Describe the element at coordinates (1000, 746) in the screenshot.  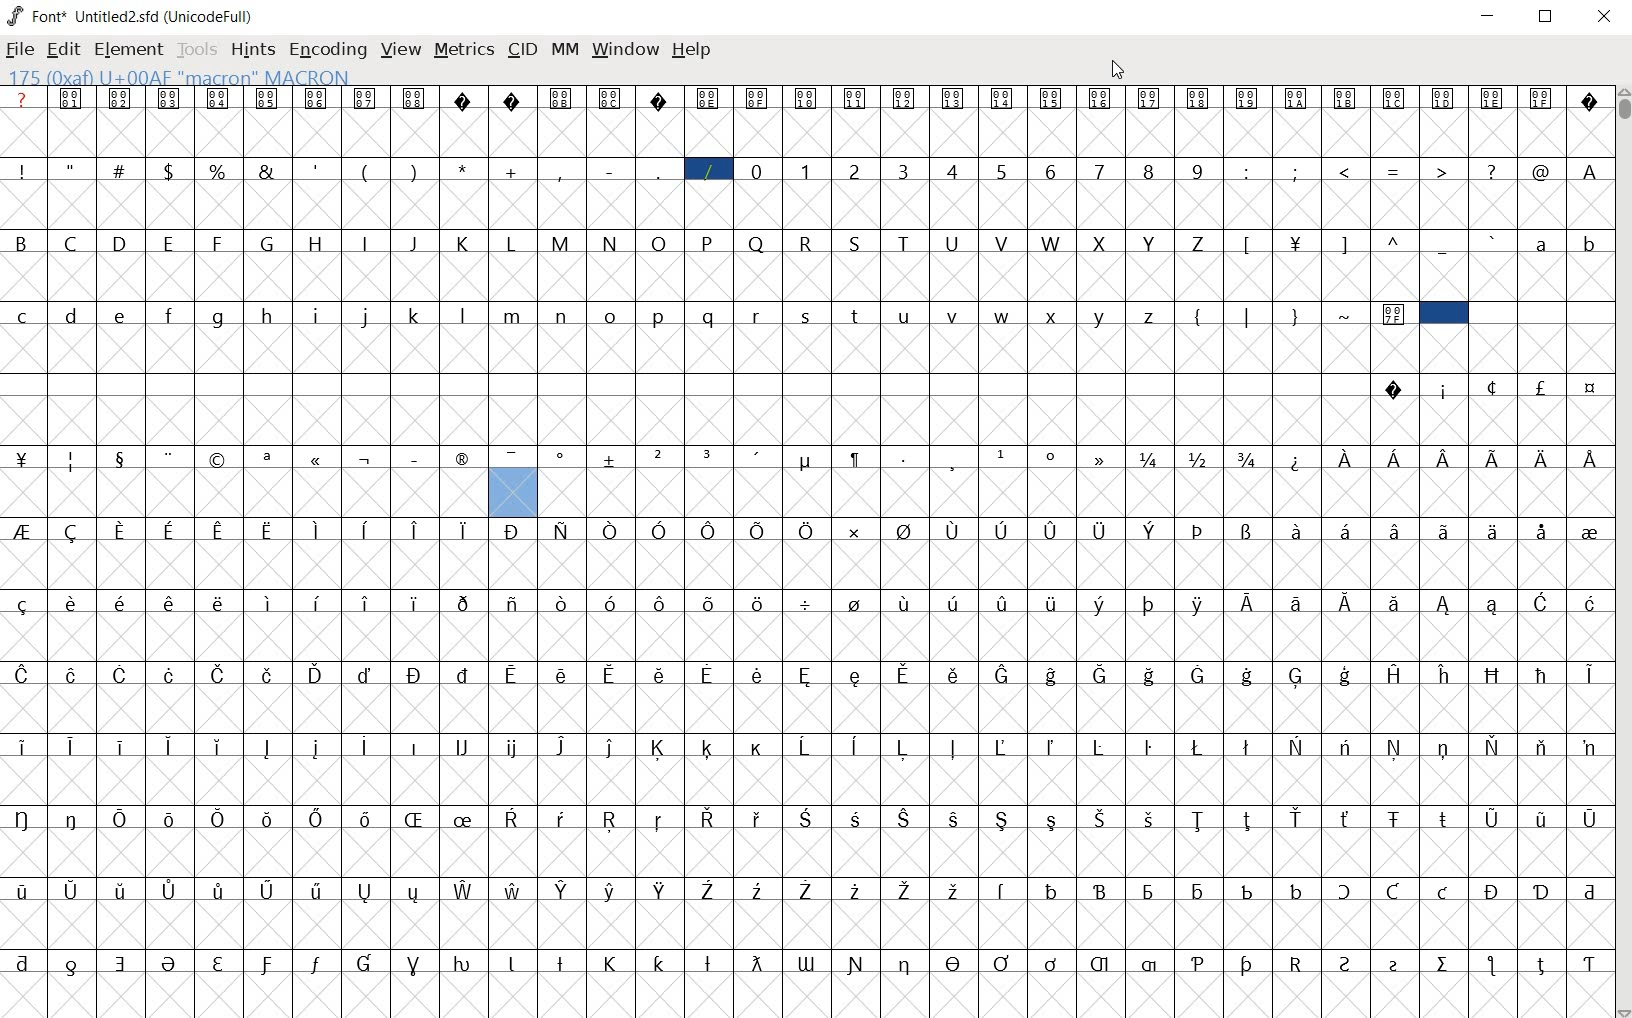
I see `Symbol` at that location.